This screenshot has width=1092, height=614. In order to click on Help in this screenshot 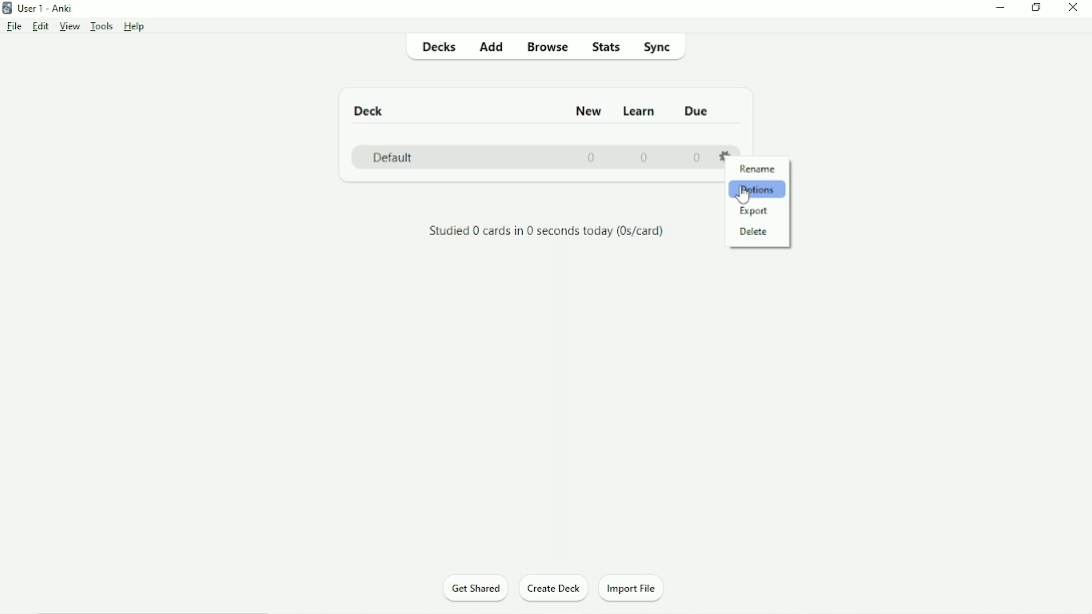, I will do `click(135, 27)`.